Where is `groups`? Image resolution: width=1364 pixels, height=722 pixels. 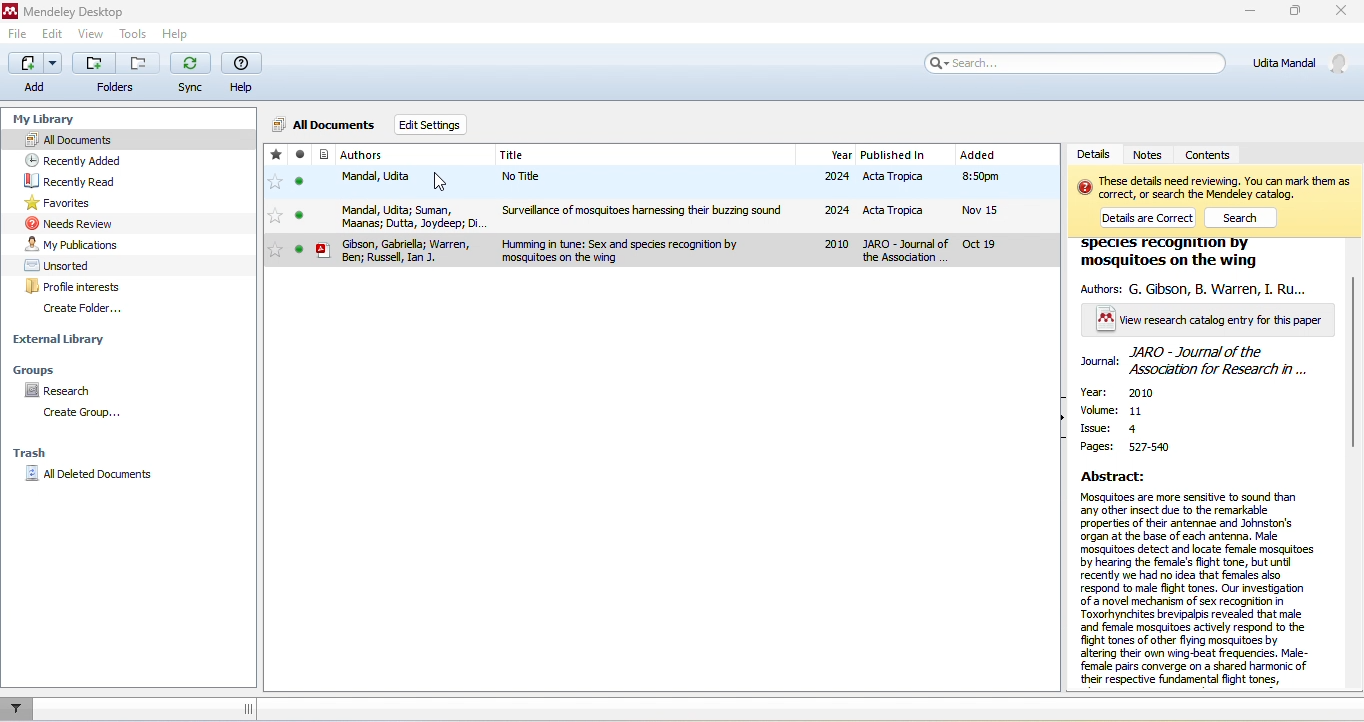
groups is located at coordinates (54, 369).